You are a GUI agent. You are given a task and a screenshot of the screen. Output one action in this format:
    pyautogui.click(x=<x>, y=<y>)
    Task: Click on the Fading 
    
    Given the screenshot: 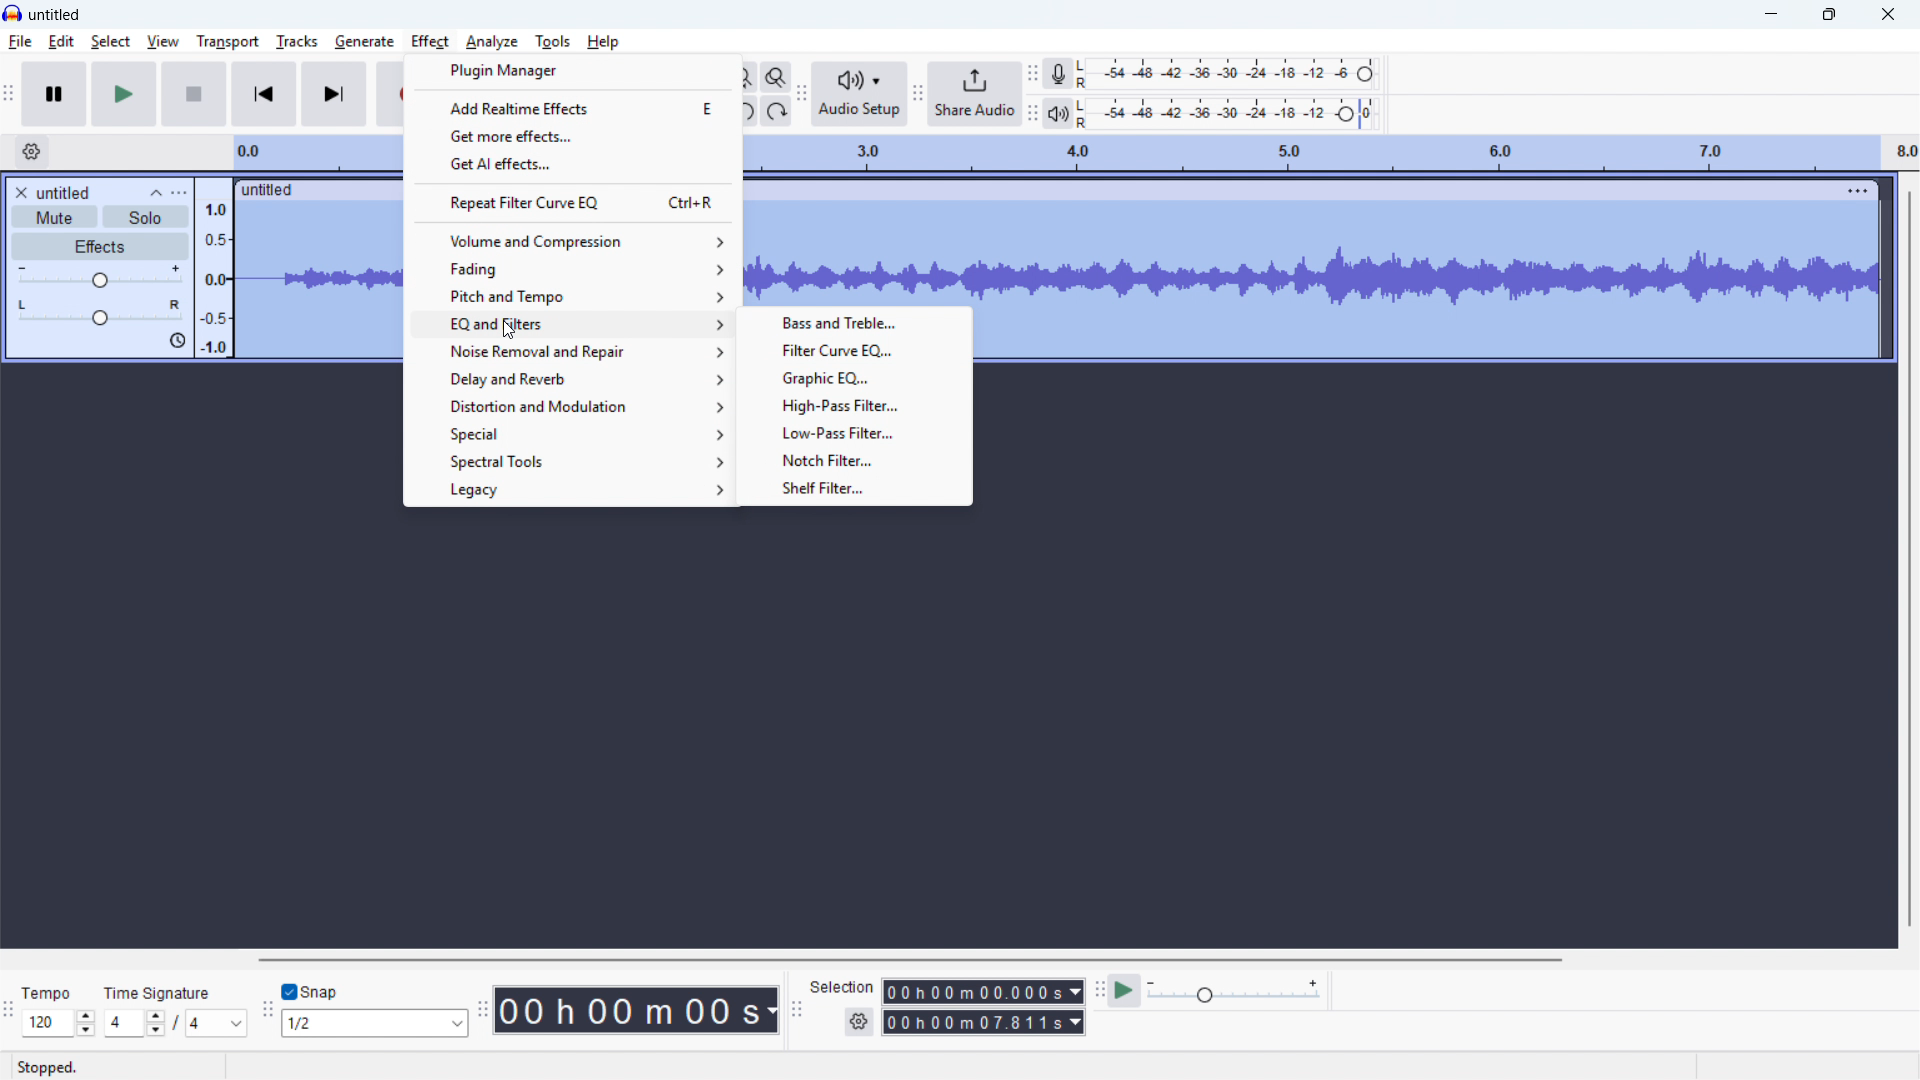 What is the action you would take?
    pyautogui.click(x=574, y=268)
    